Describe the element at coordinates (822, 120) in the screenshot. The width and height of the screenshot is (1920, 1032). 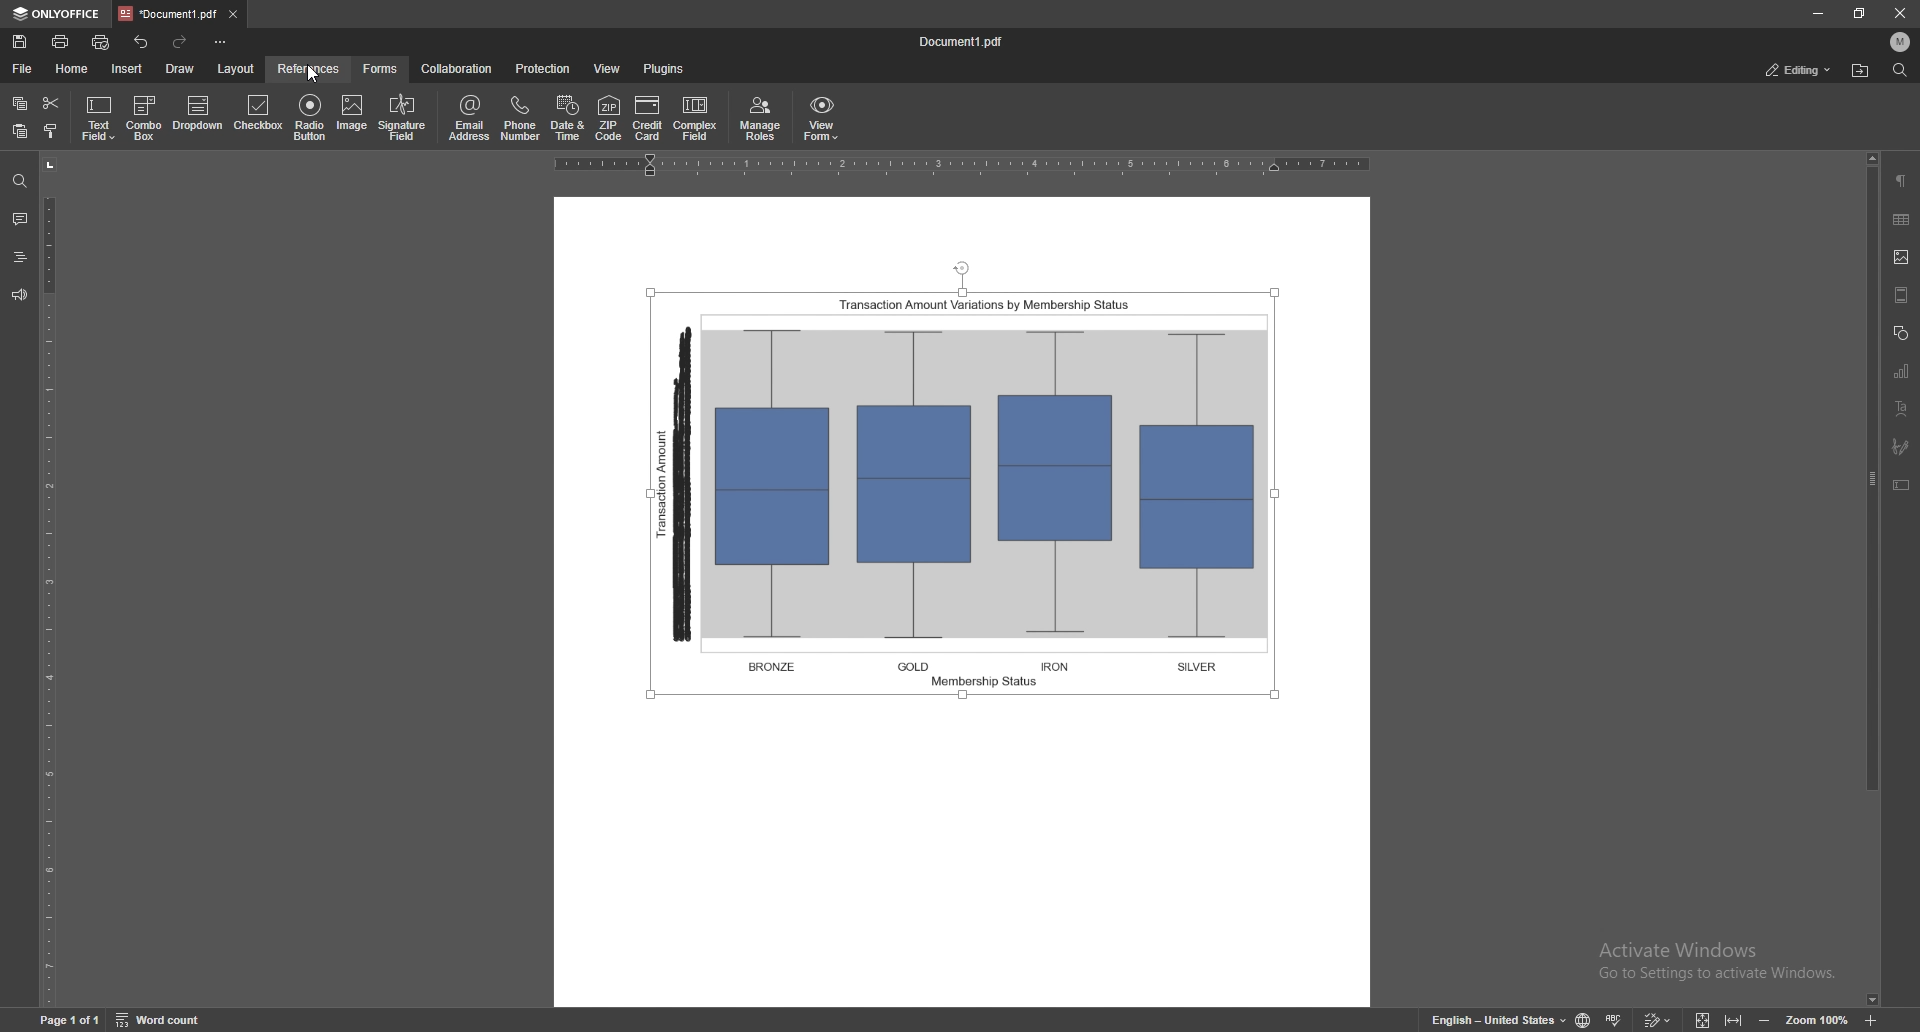
I see `view form` at that location.